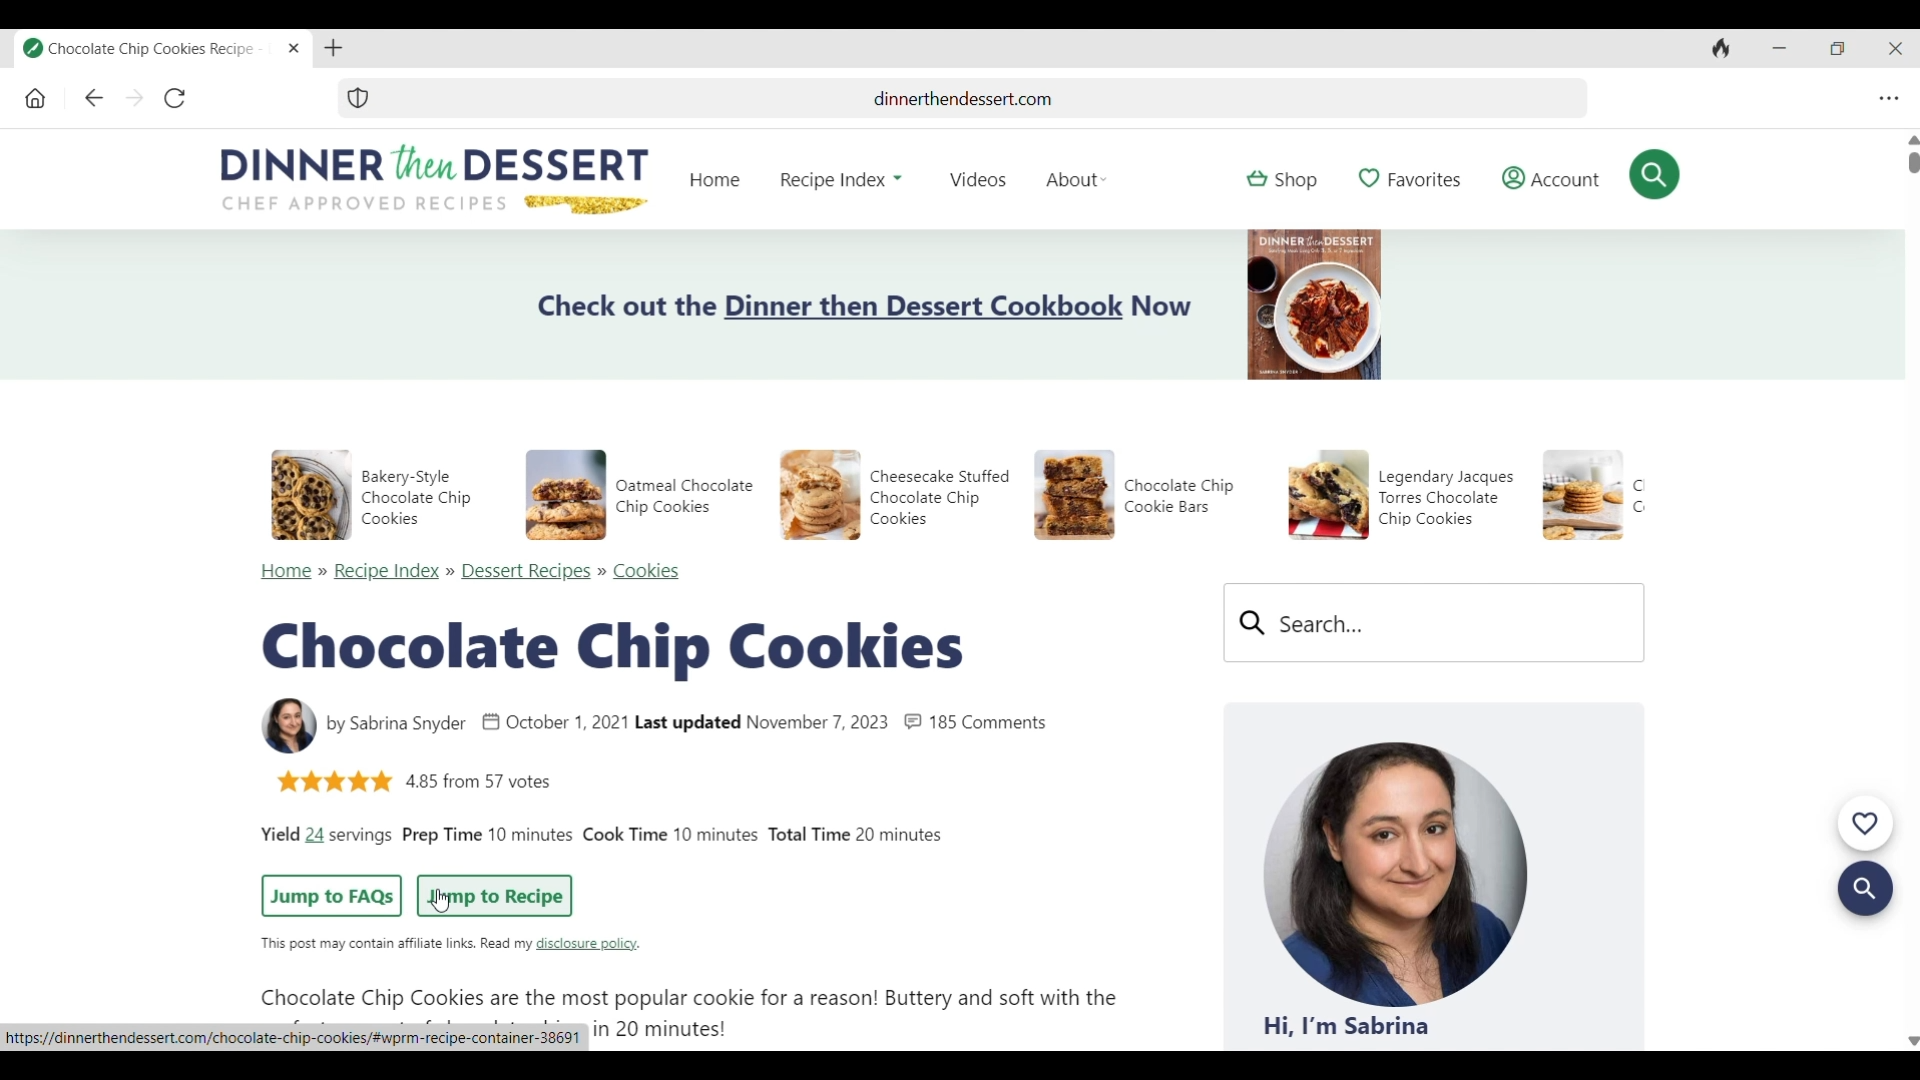 This screenshot has width=1920, height=1080. I want to click on Go back, so click(94, 99).